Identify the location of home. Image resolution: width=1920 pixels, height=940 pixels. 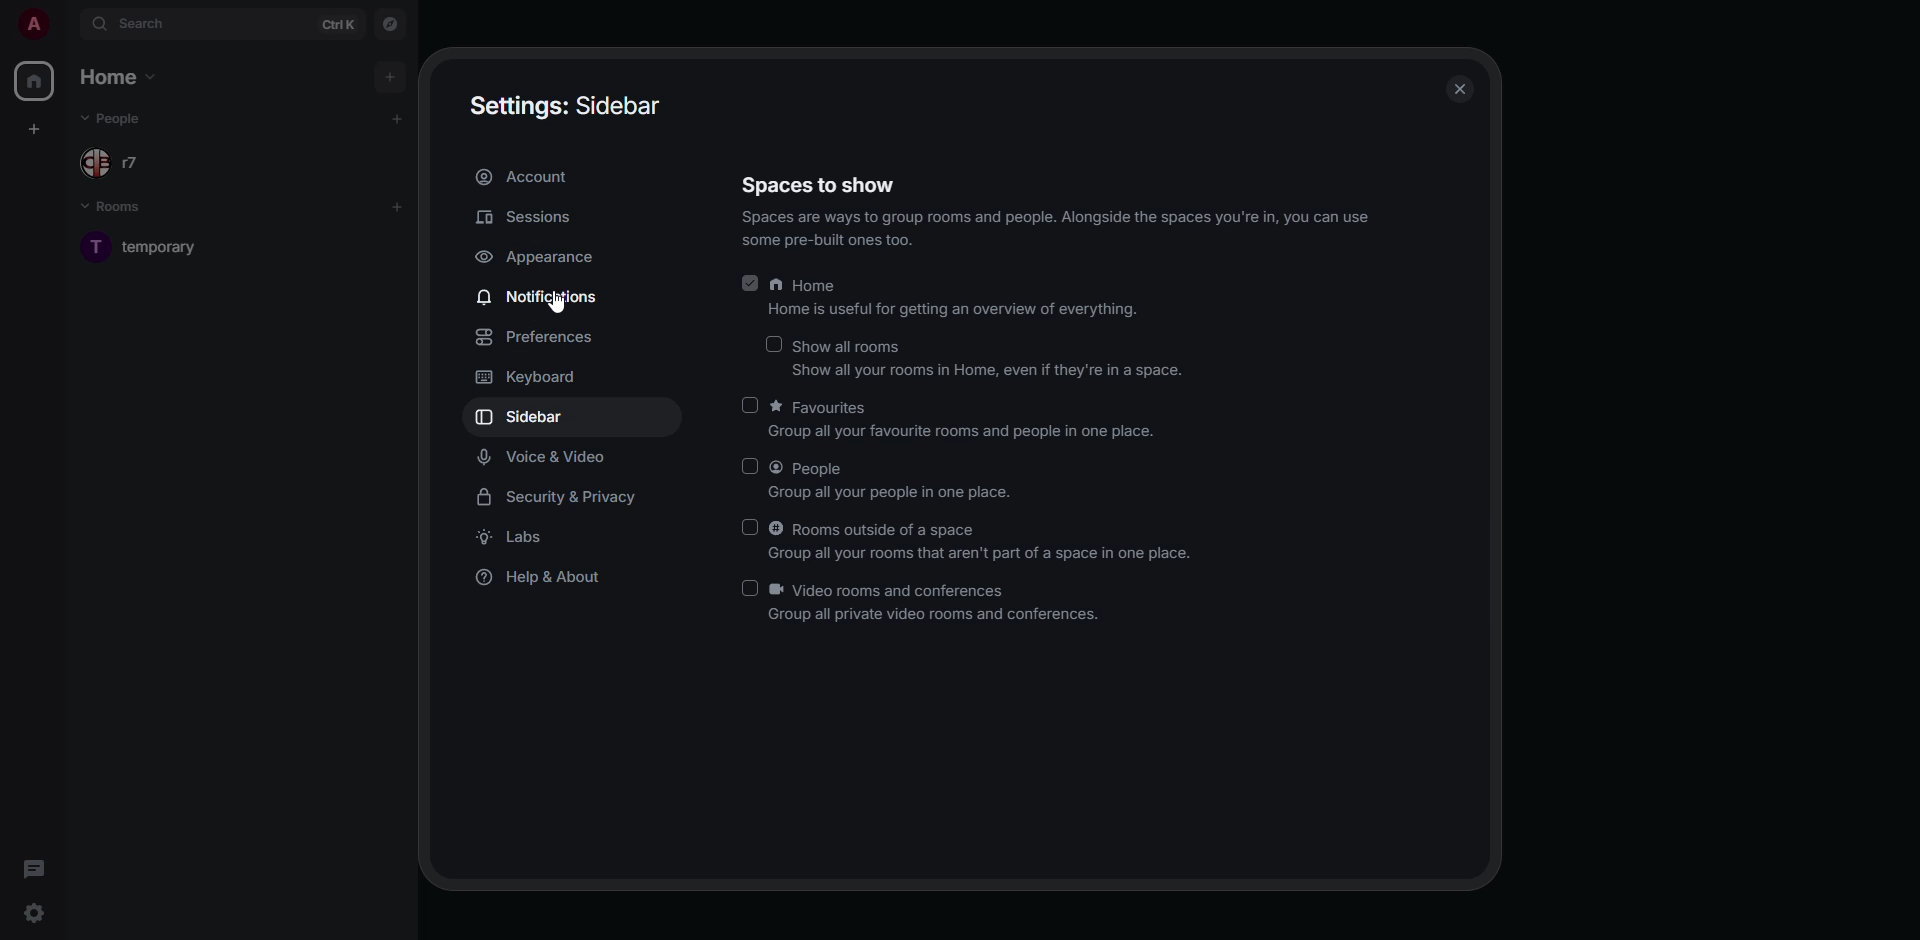
(38, 82).